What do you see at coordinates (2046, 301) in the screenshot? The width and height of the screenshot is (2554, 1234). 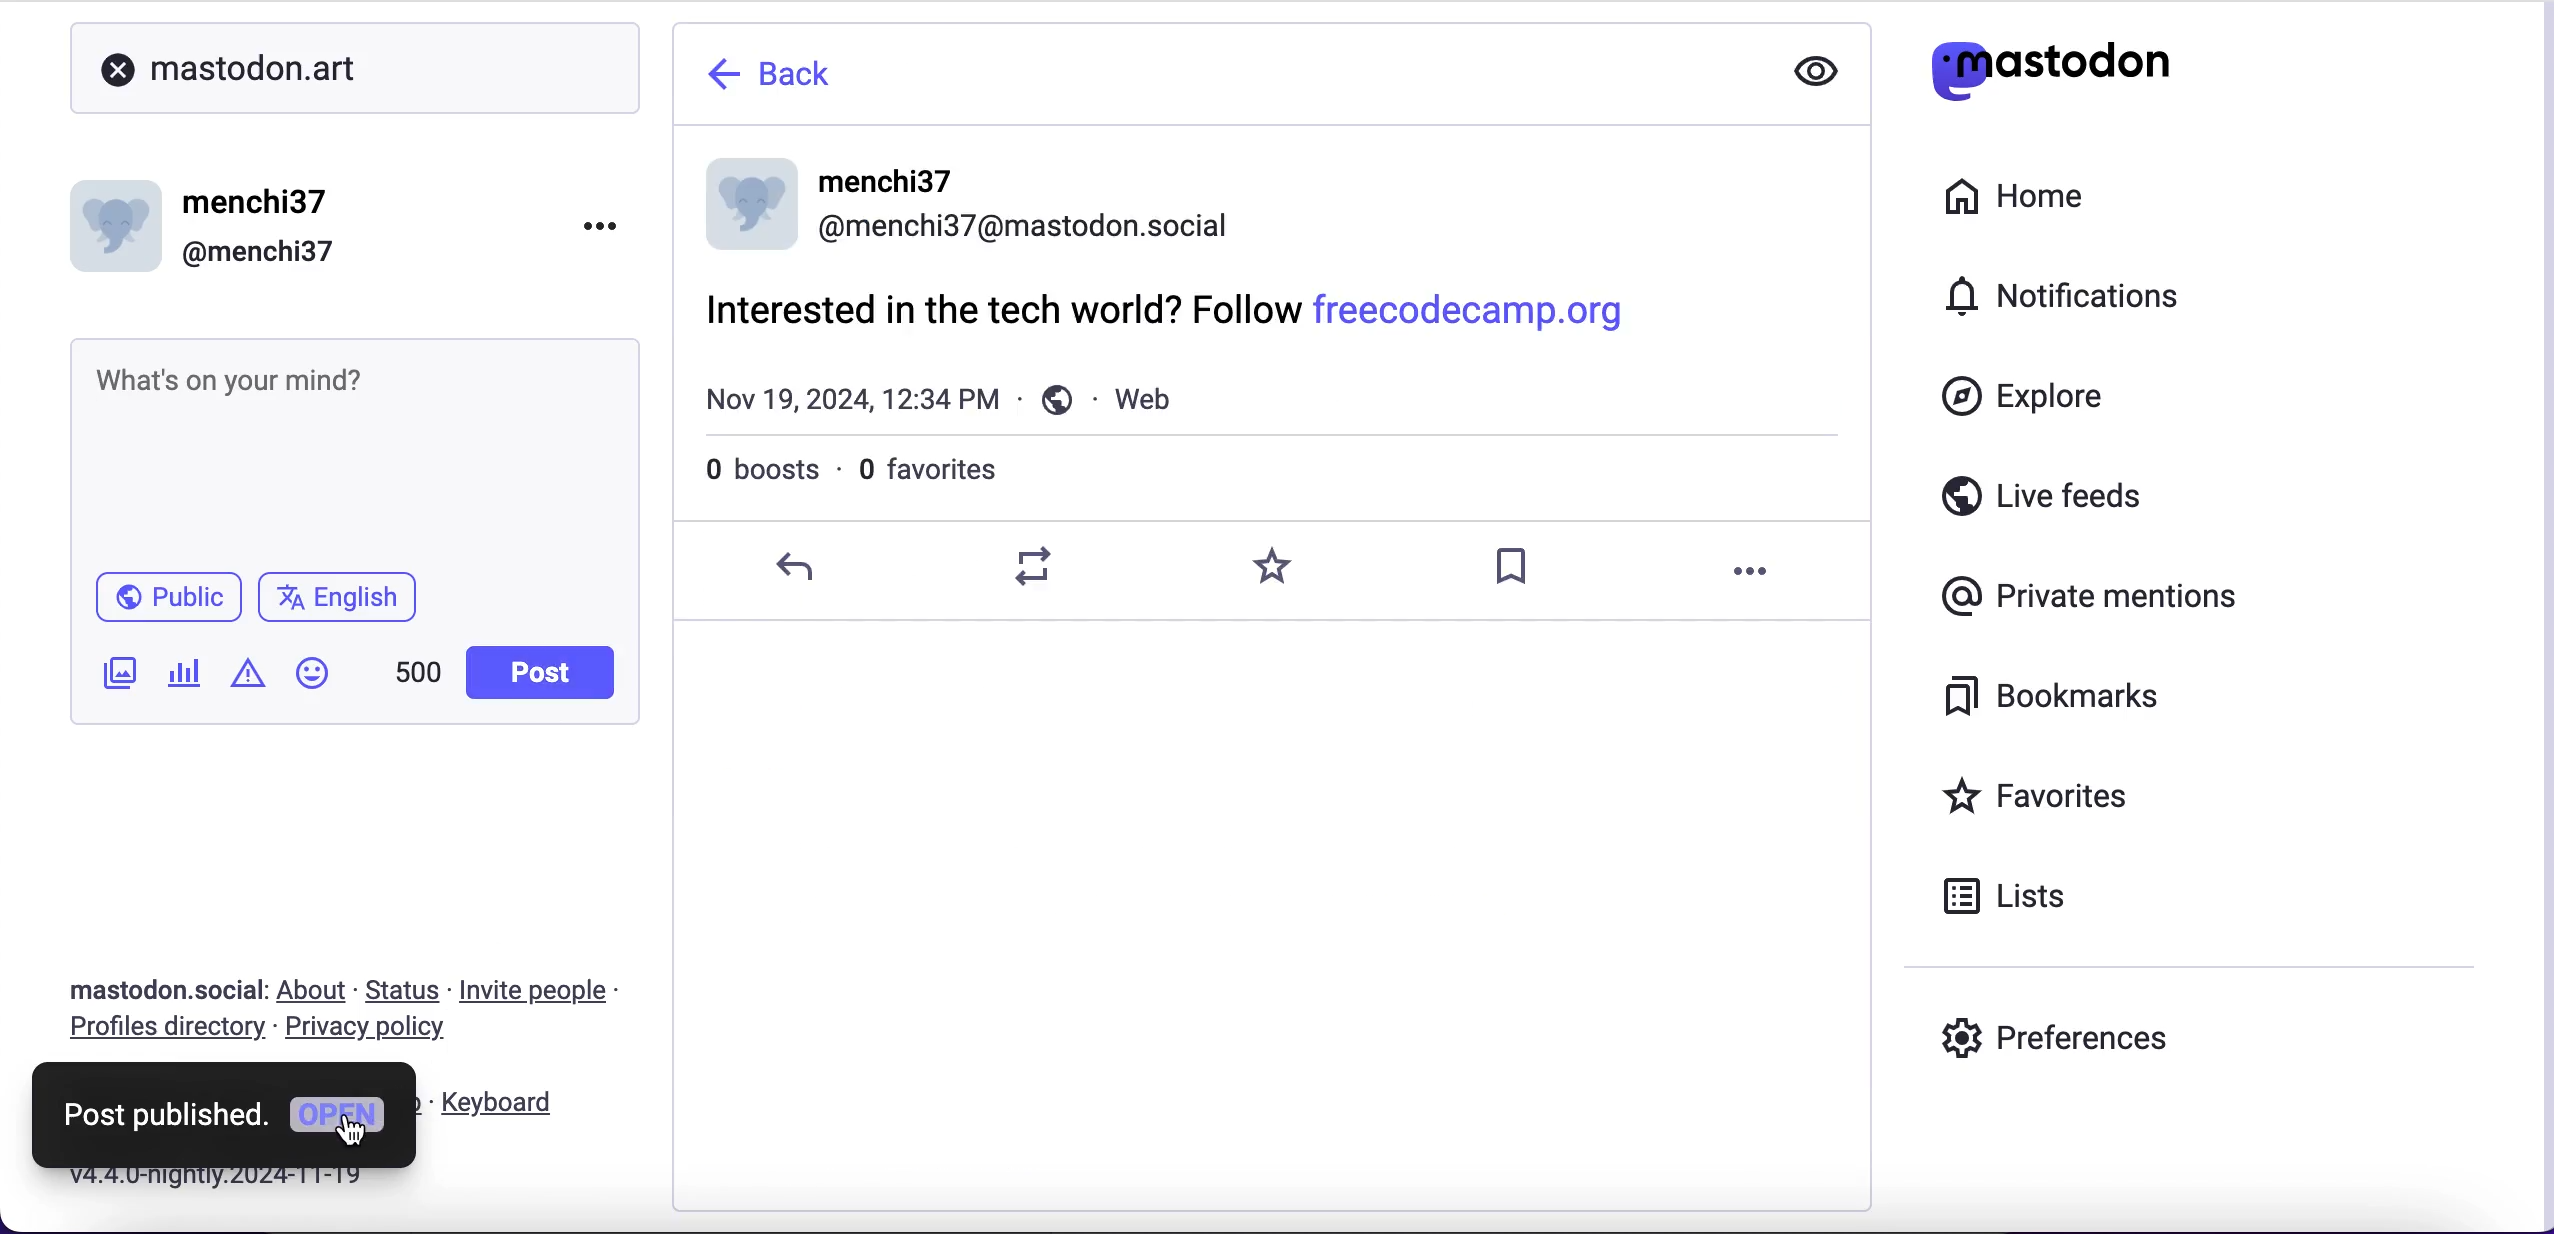 I see `notifications` at bounding box center [2046, 301].